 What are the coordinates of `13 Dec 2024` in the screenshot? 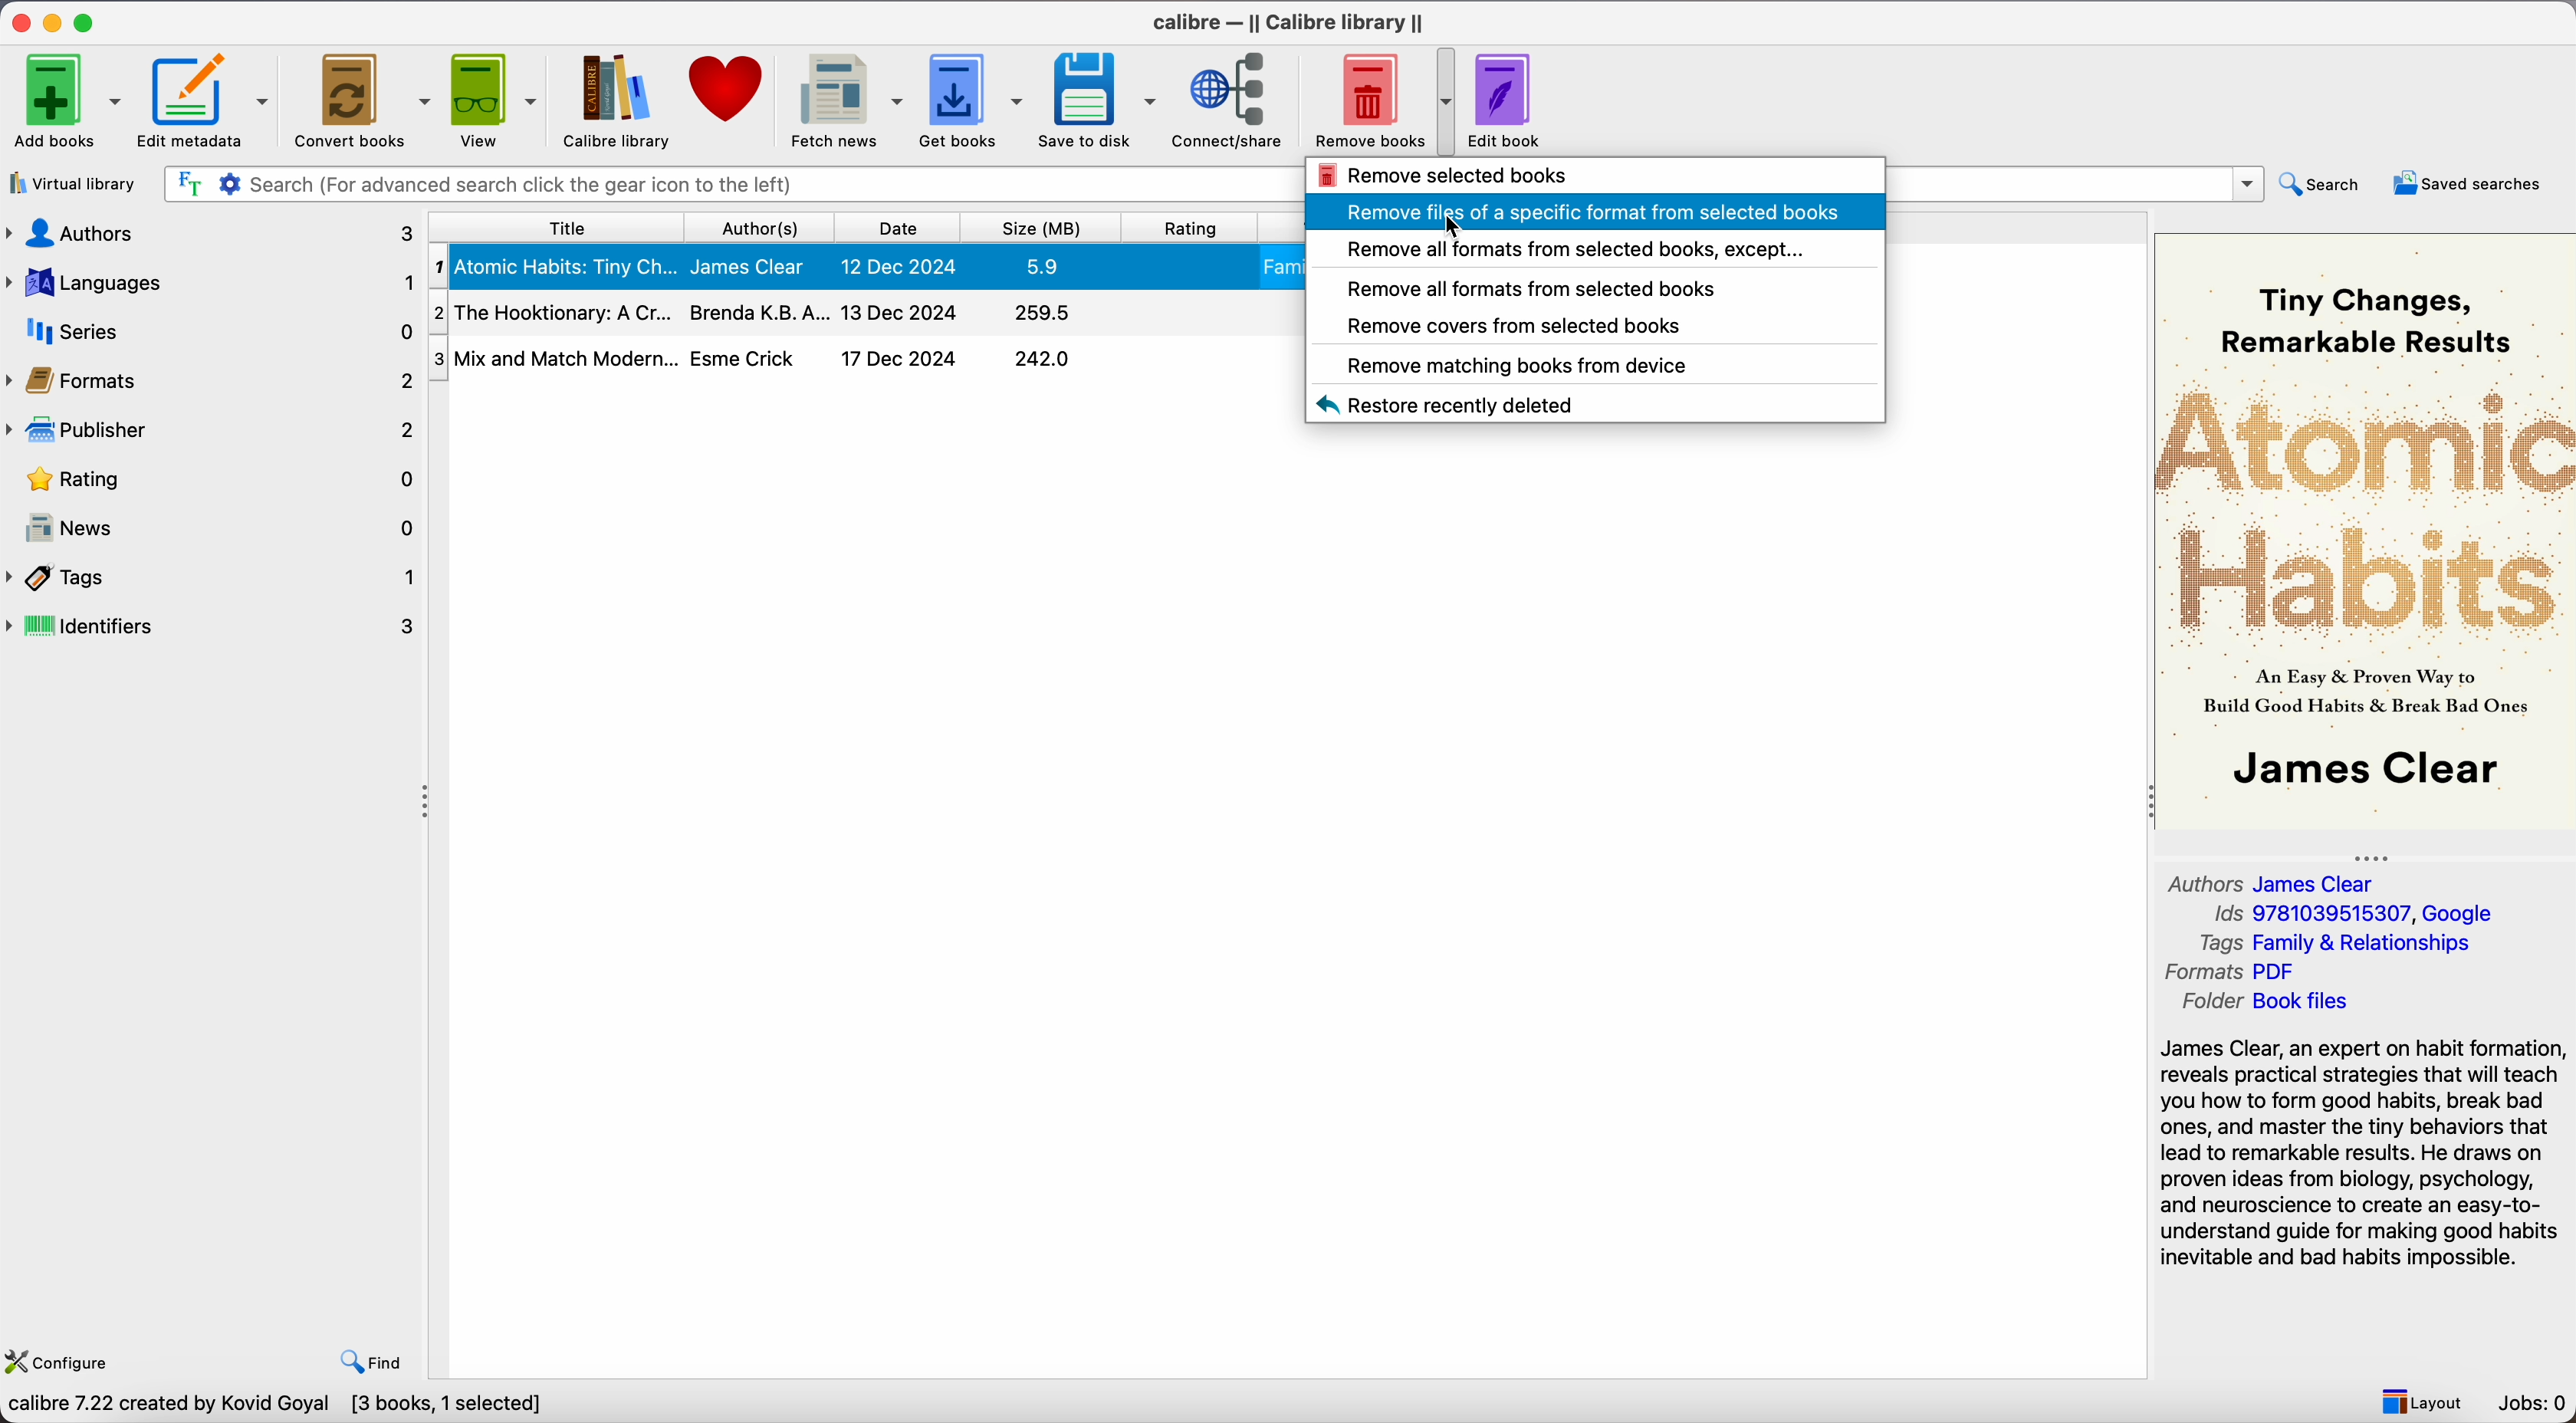 It's located at (901, 312).